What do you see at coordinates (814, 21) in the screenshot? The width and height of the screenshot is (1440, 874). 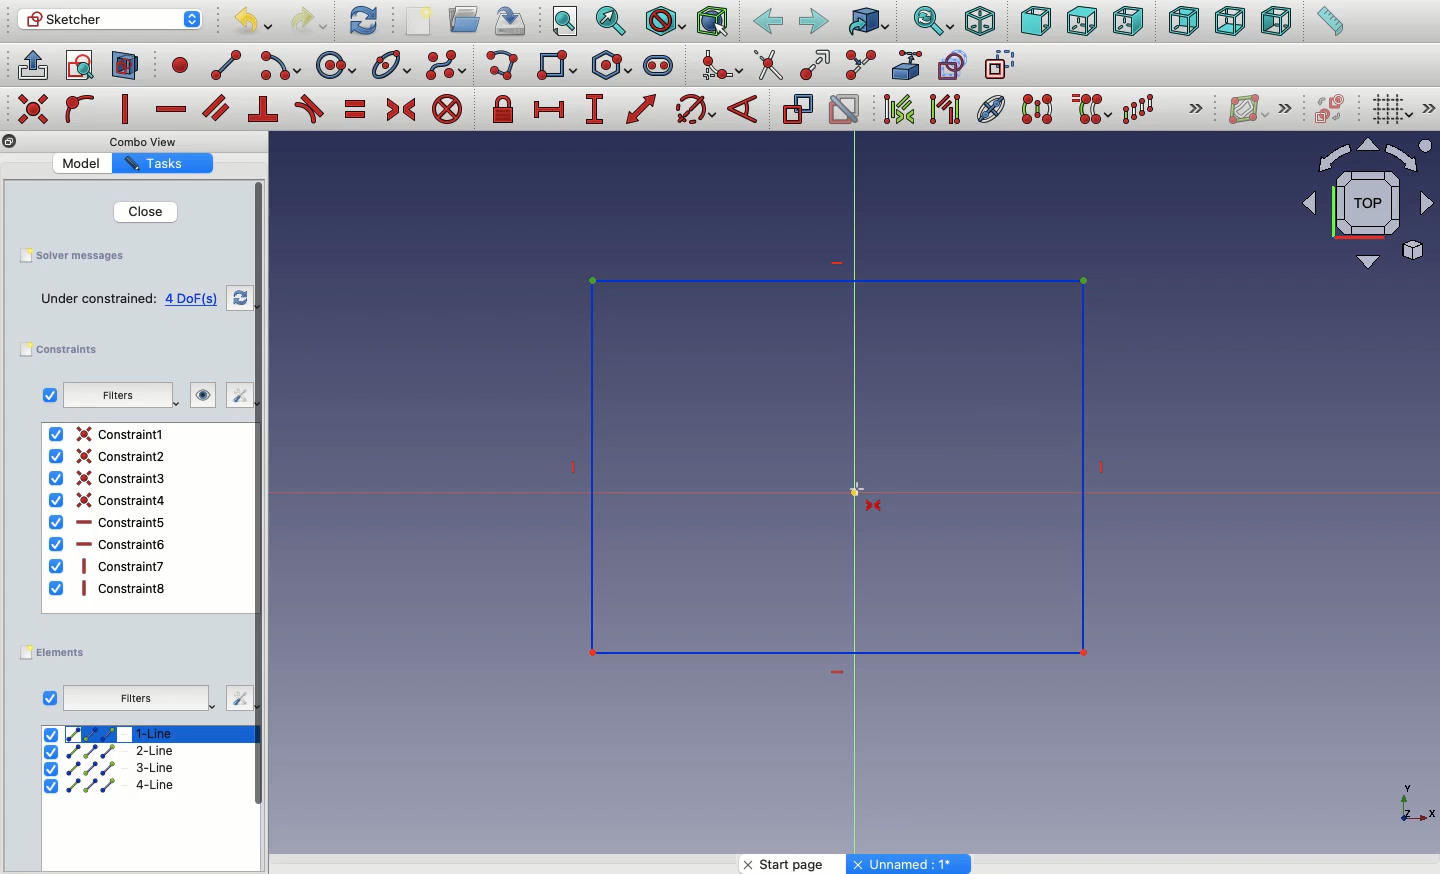 I see `Forward` at bounding box center [814, 21].